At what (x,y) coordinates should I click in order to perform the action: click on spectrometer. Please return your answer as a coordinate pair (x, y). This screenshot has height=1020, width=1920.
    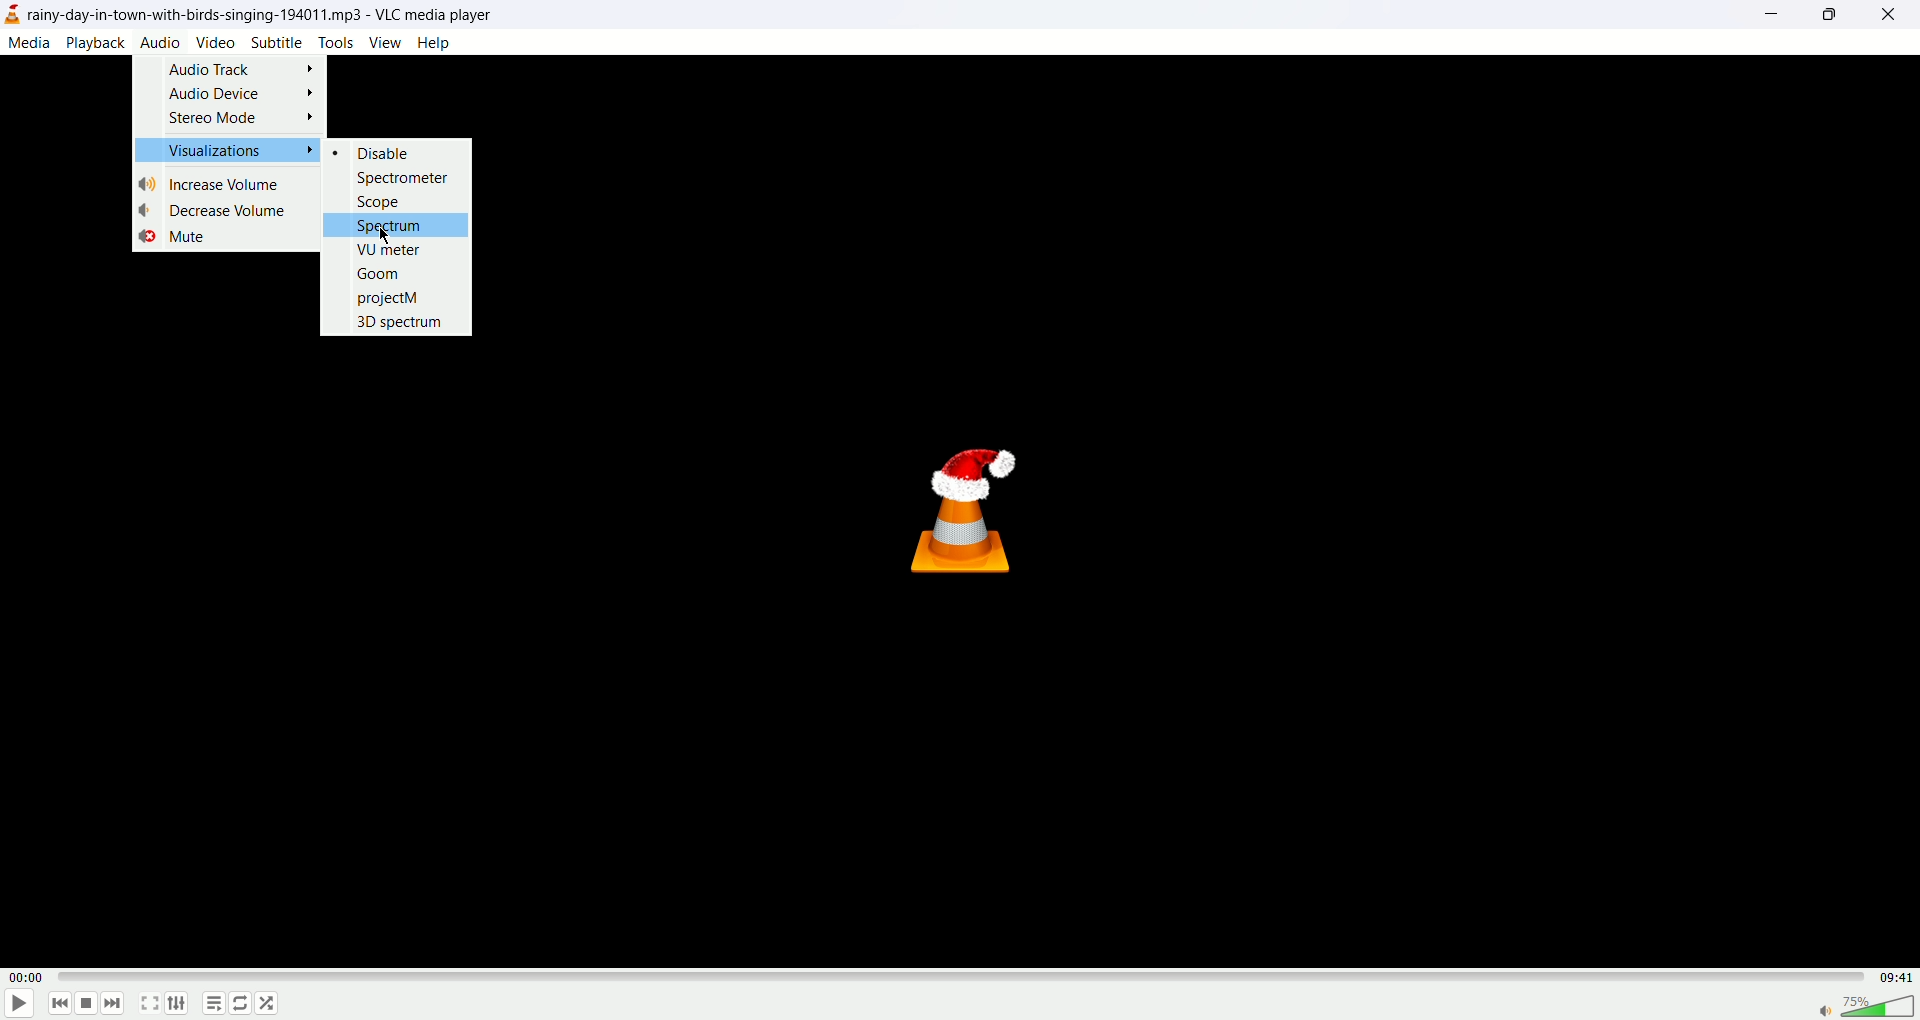
    Looking at the image, I should click on (407, 177).